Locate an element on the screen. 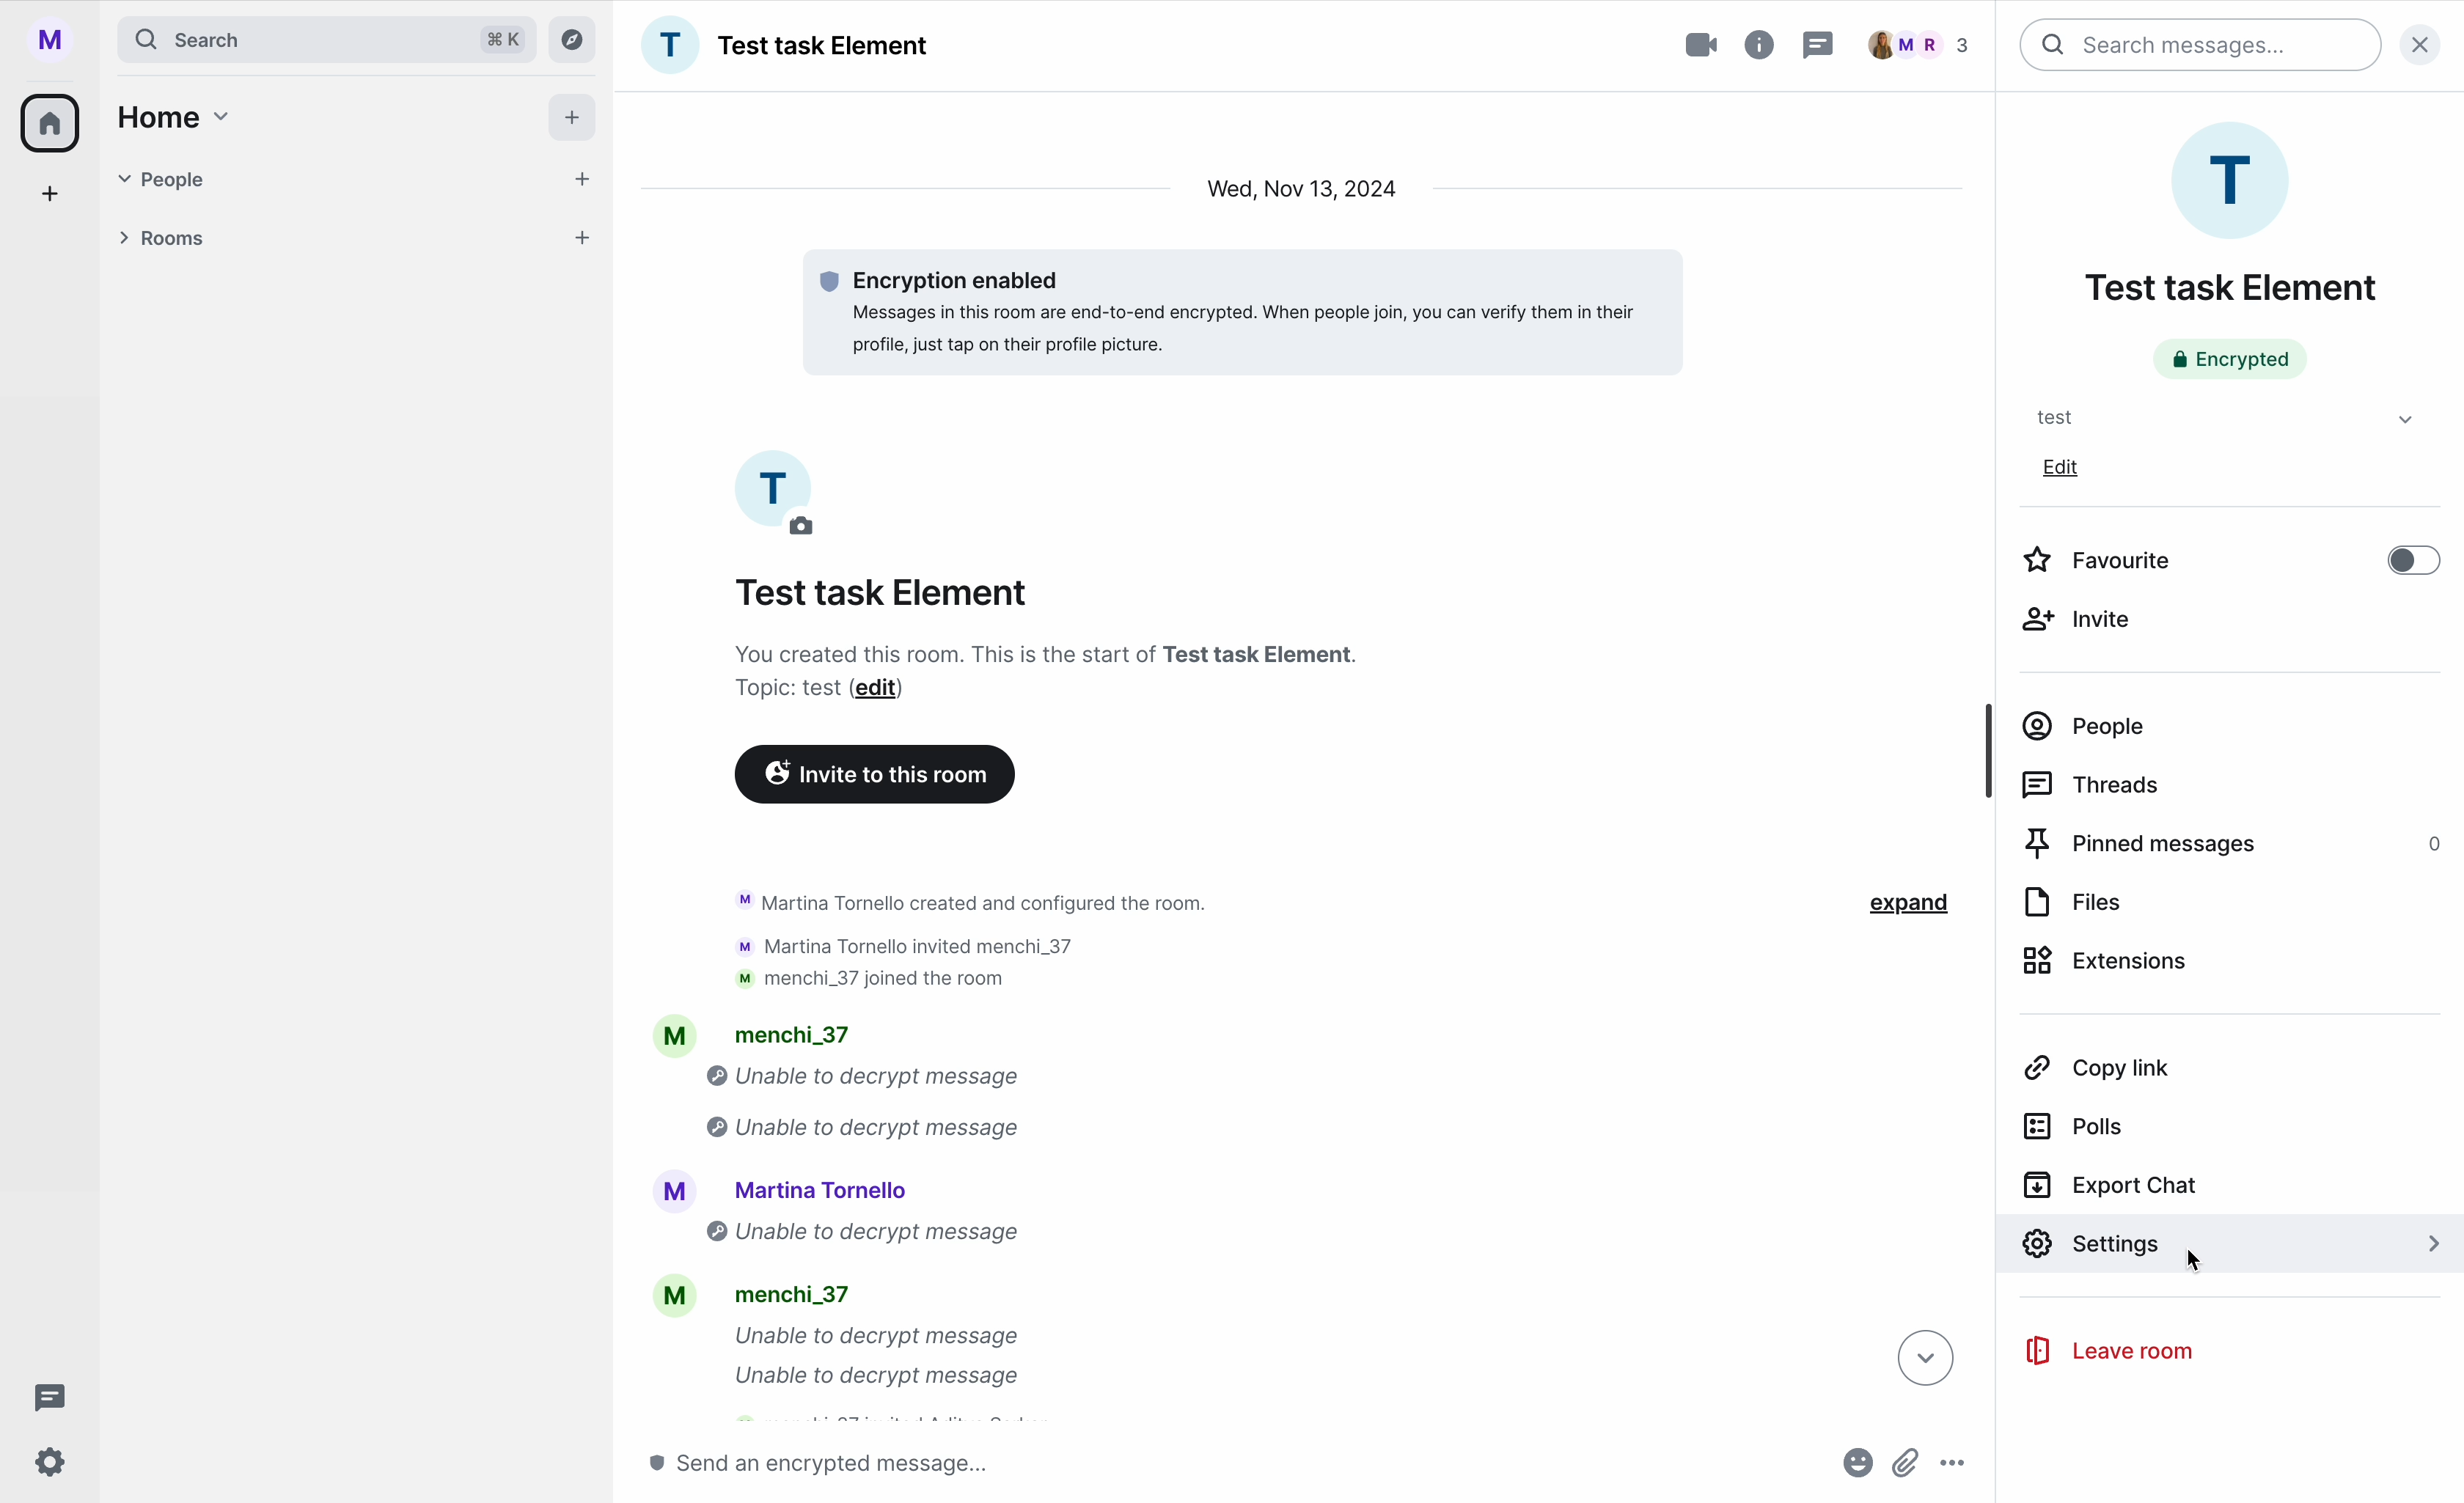  add is located at coordinates (51, 194).